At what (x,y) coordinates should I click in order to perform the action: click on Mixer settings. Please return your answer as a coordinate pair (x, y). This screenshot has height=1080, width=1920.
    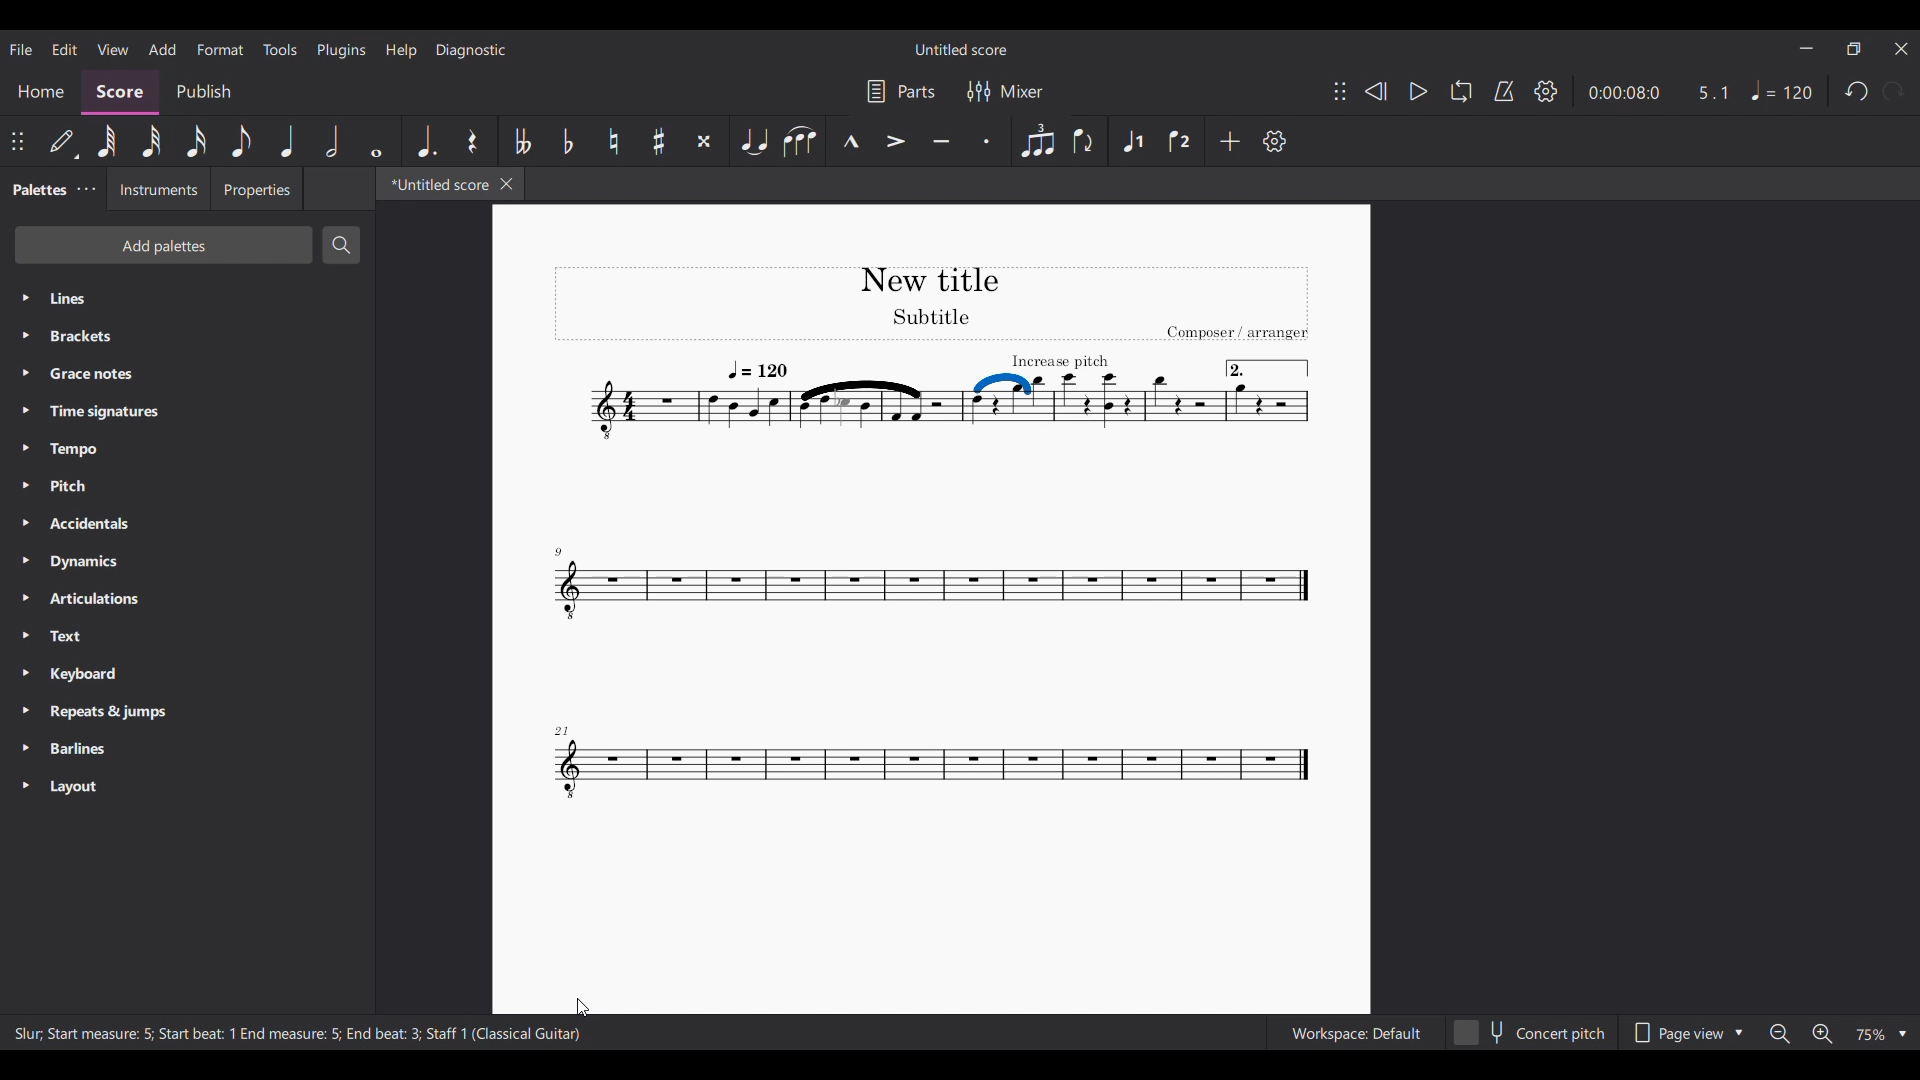
    Looking at the image, I should click on (1005, 91).